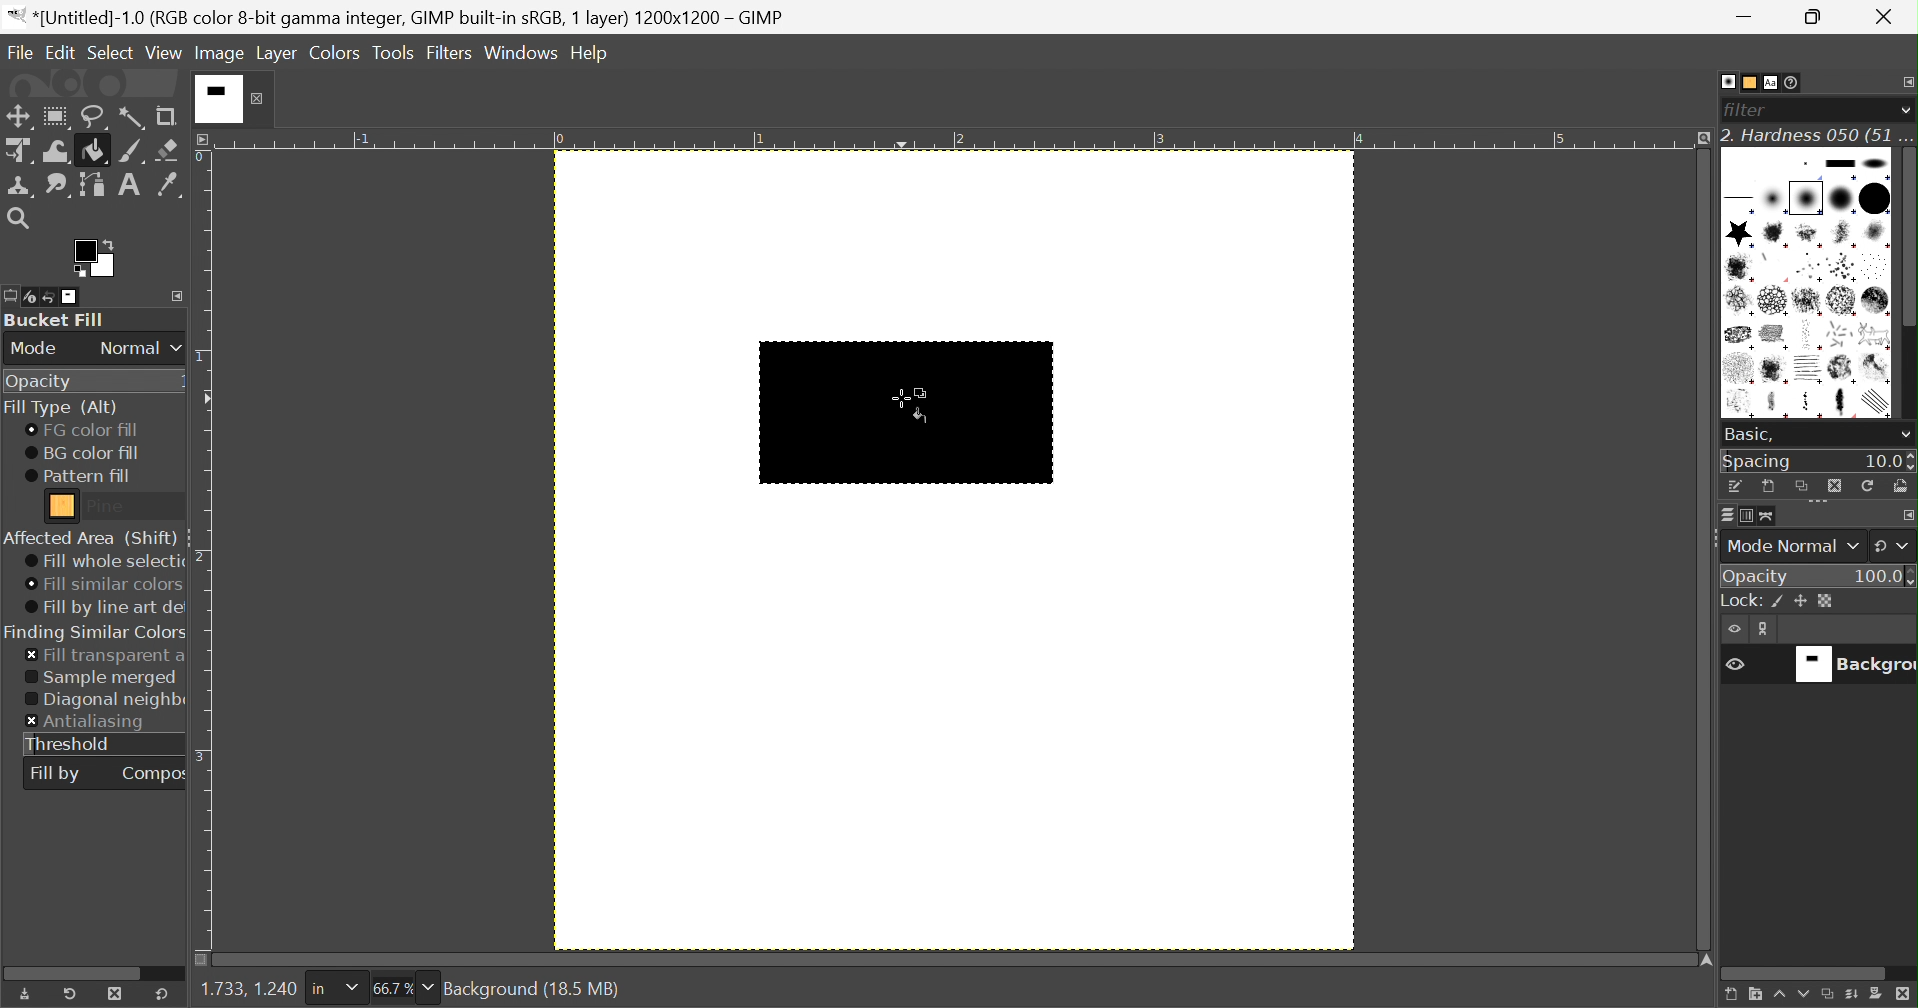 The image size is (1918, 1008). What do you see at coordinates (132, 152) in the screenshot?
I see `Paintbrush Tool` at bounding box center [132, 152].